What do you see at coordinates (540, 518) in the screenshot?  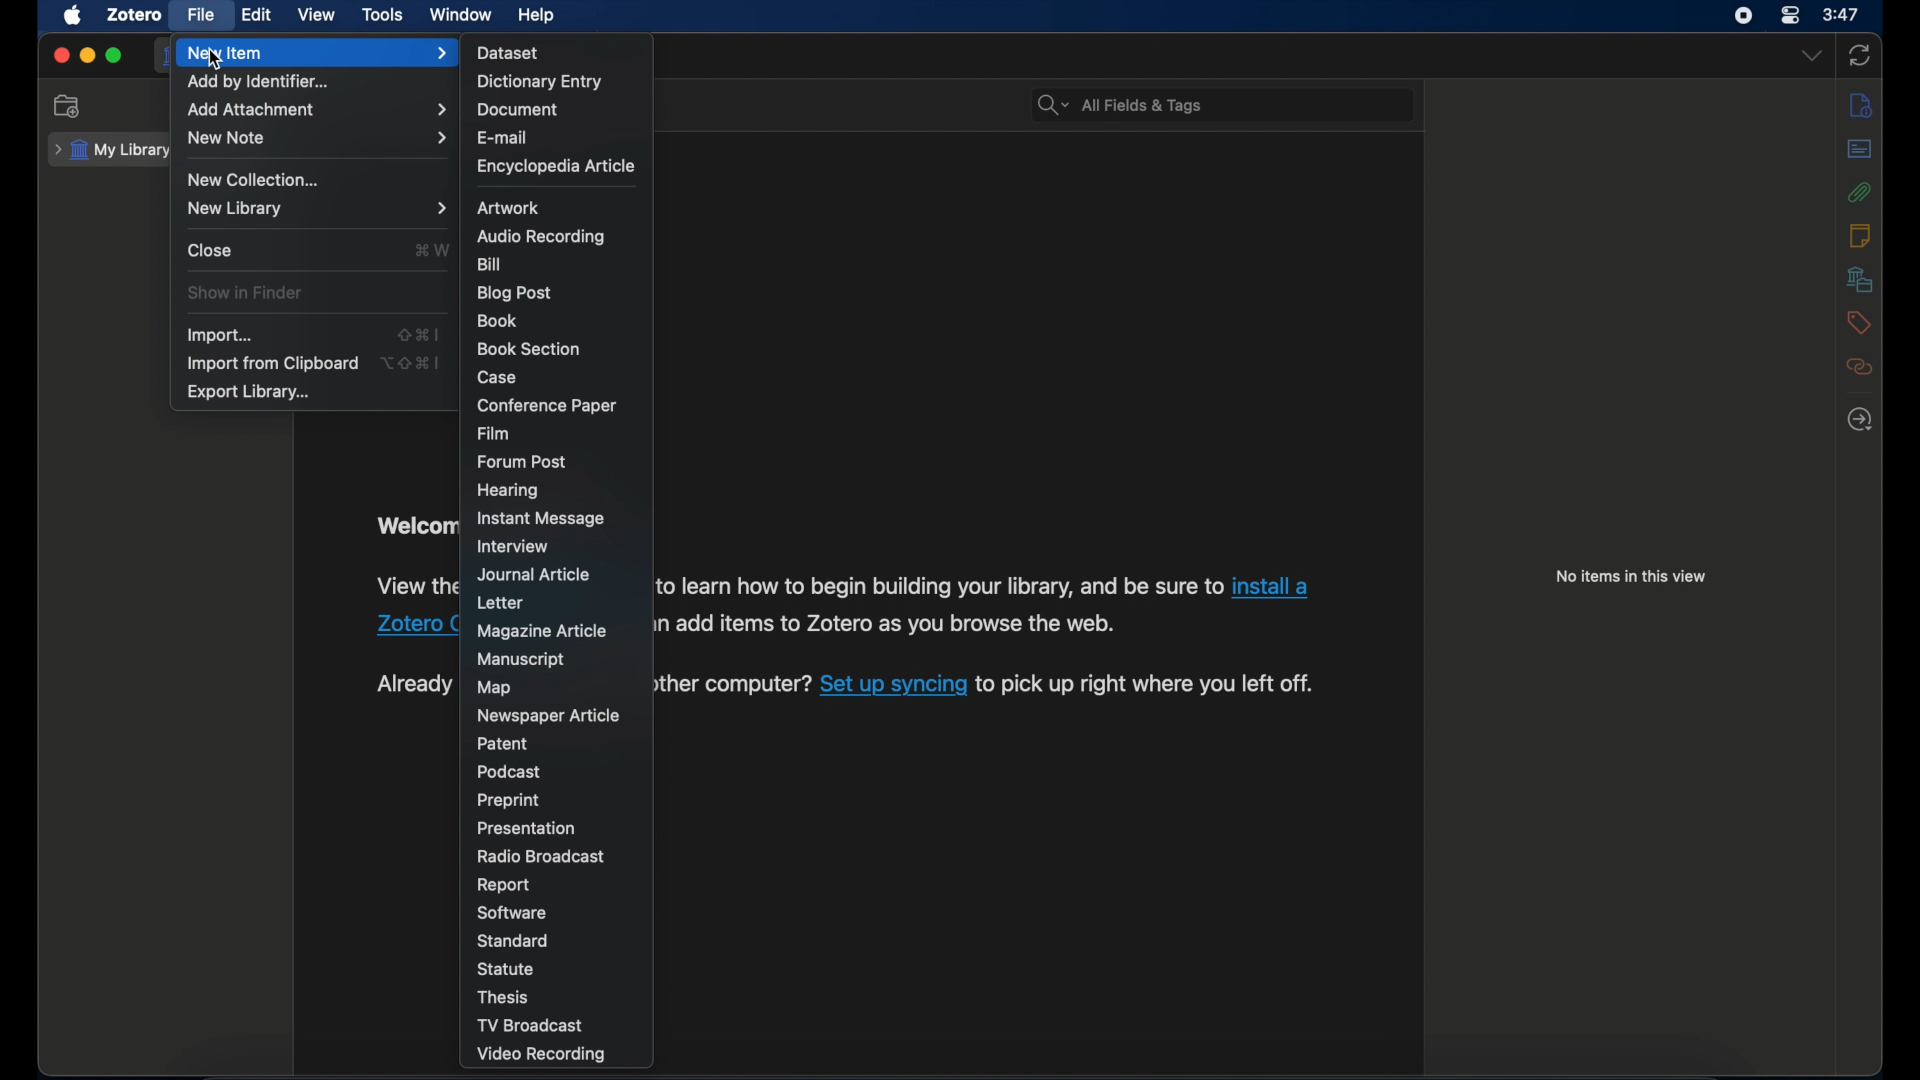 I see `instant message` at bounding box center [540, 518].